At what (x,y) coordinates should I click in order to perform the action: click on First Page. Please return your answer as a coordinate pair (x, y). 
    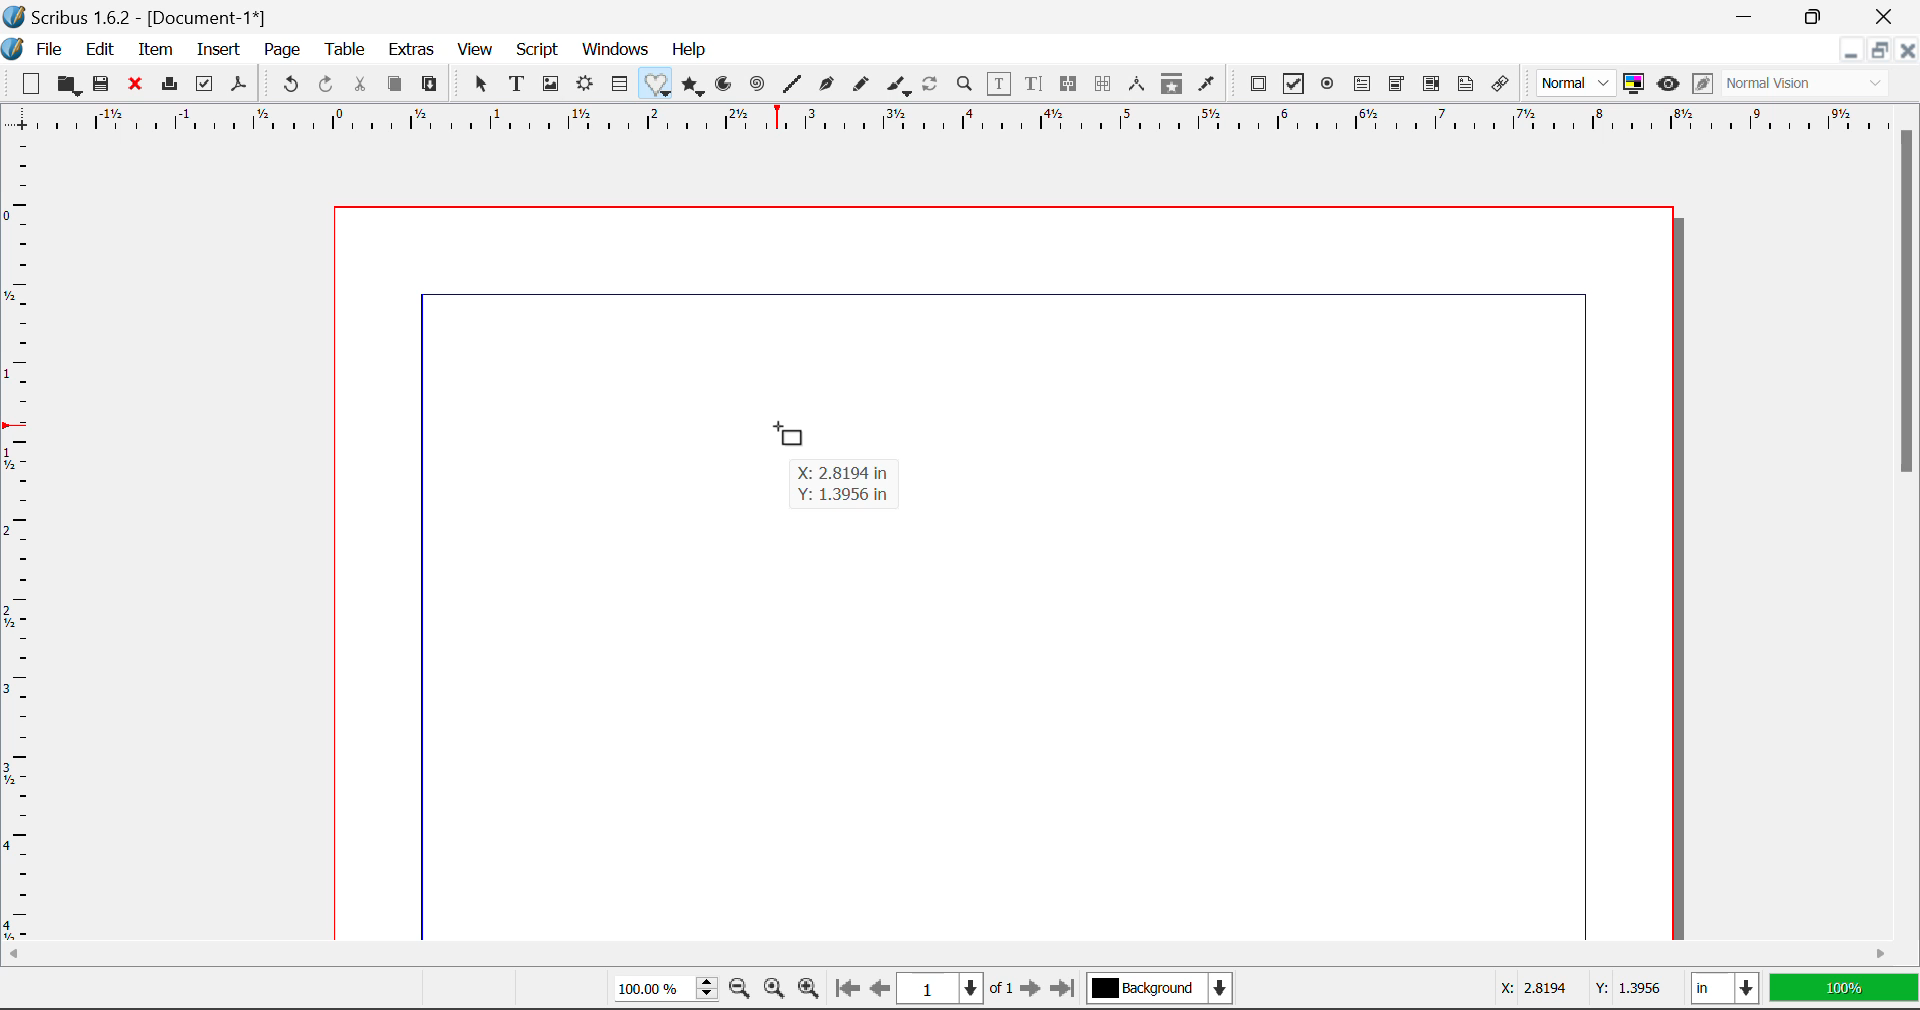
    Looking at the image, I should click on (847, 989).